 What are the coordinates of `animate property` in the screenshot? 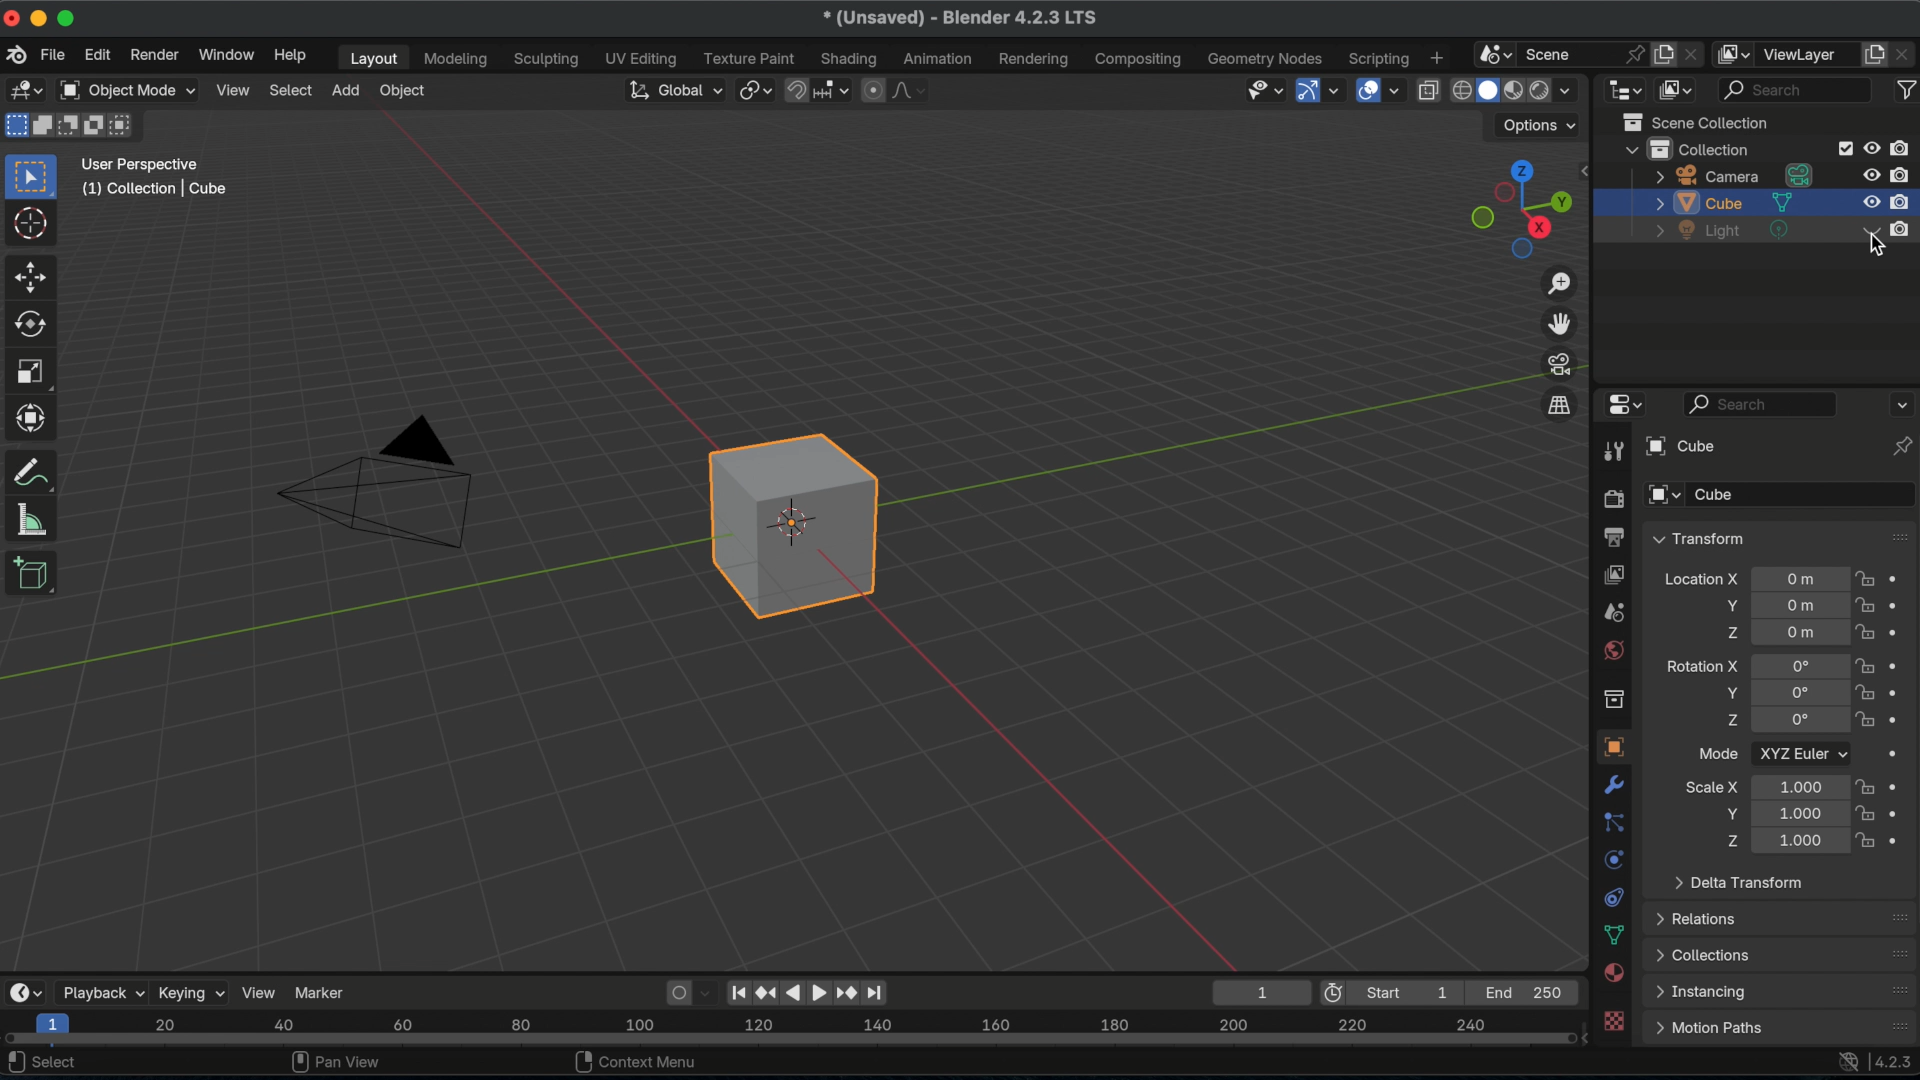 It's located at (1901, 575).